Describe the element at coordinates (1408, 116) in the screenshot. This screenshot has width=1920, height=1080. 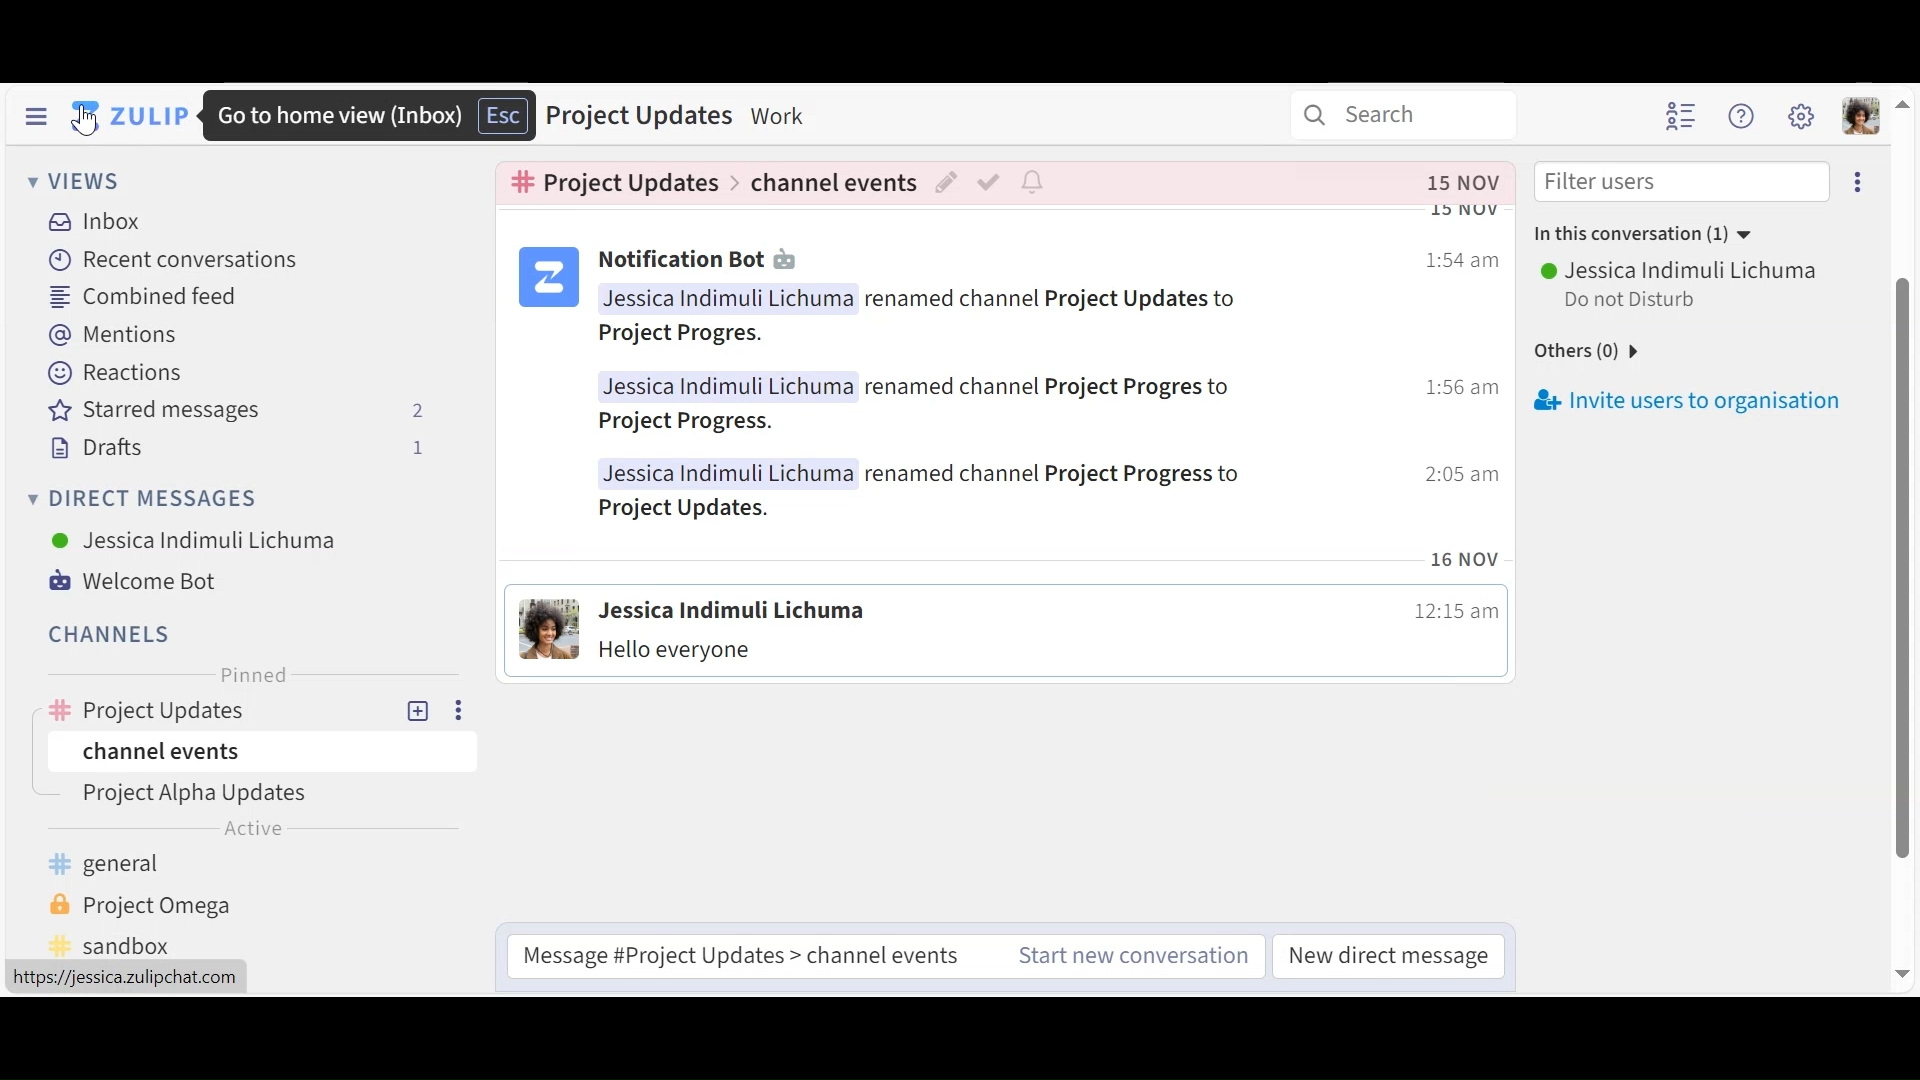
I see `Search` at that location.